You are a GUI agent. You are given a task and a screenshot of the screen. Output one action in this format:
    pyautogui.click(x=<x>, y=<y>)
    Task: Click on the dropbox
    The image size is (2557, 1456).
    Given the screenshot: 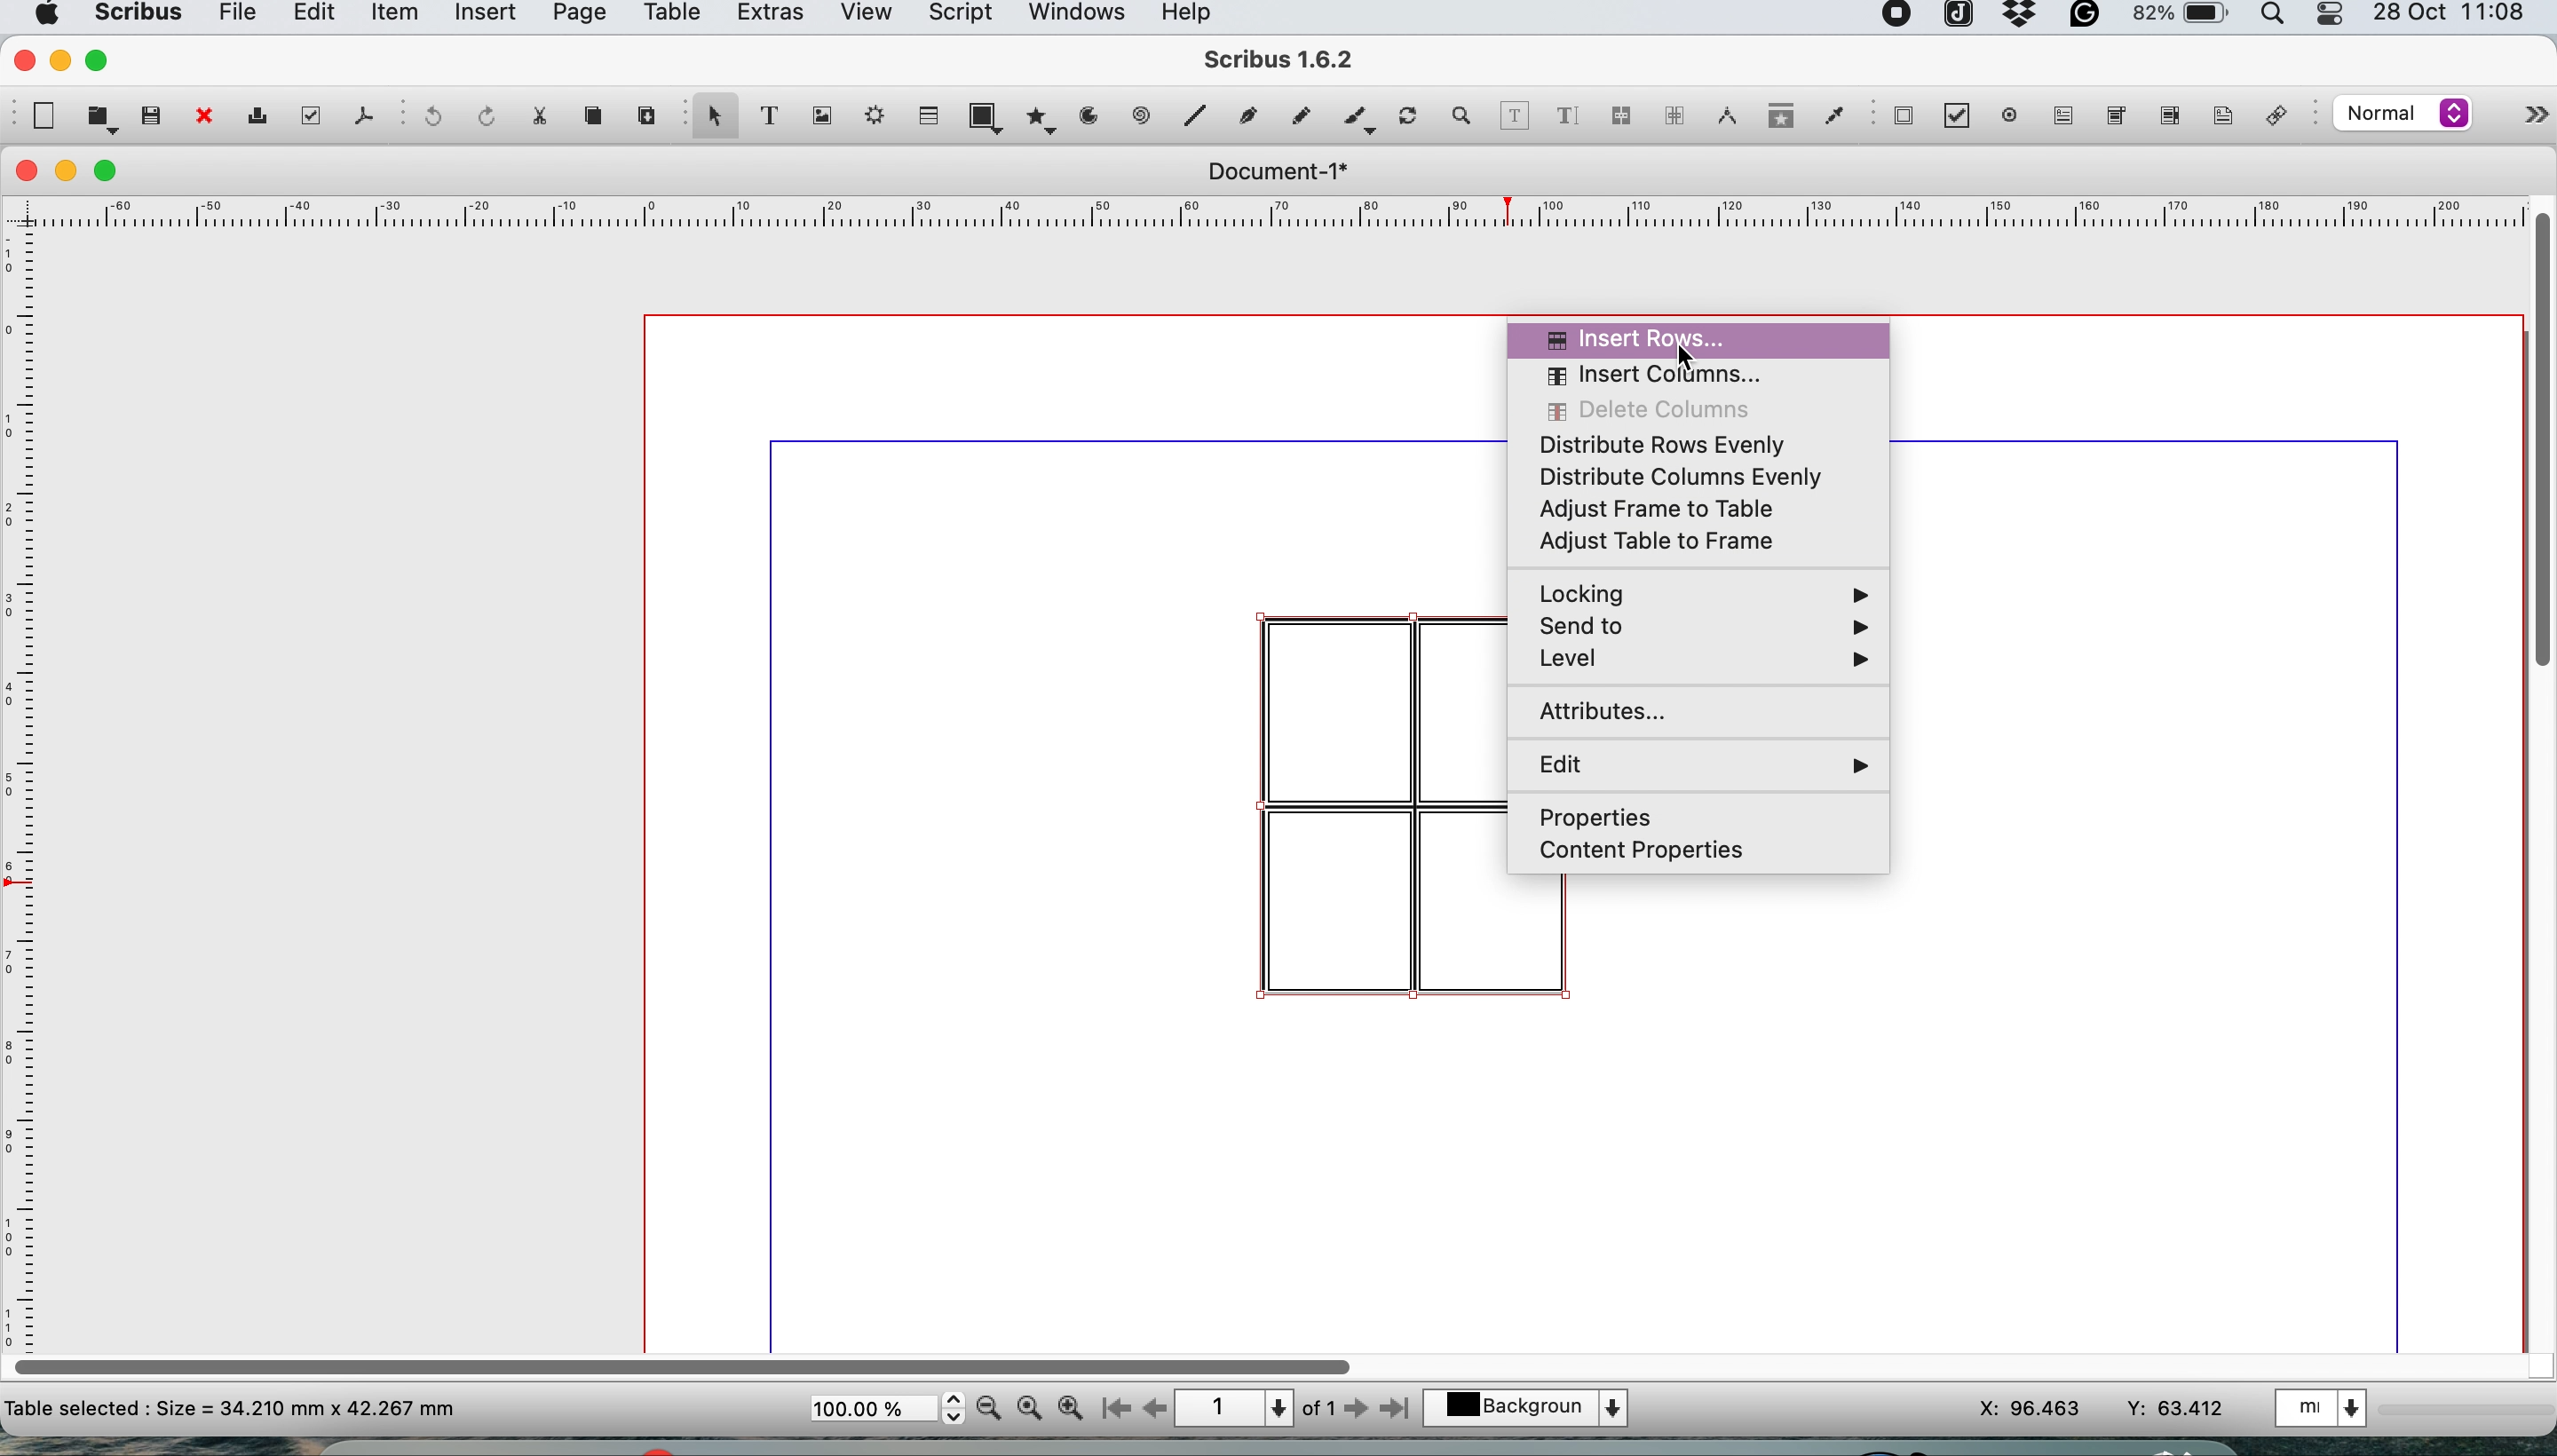 What is the action you would take?
    pyautogui.click(x=2021, y=22)
    